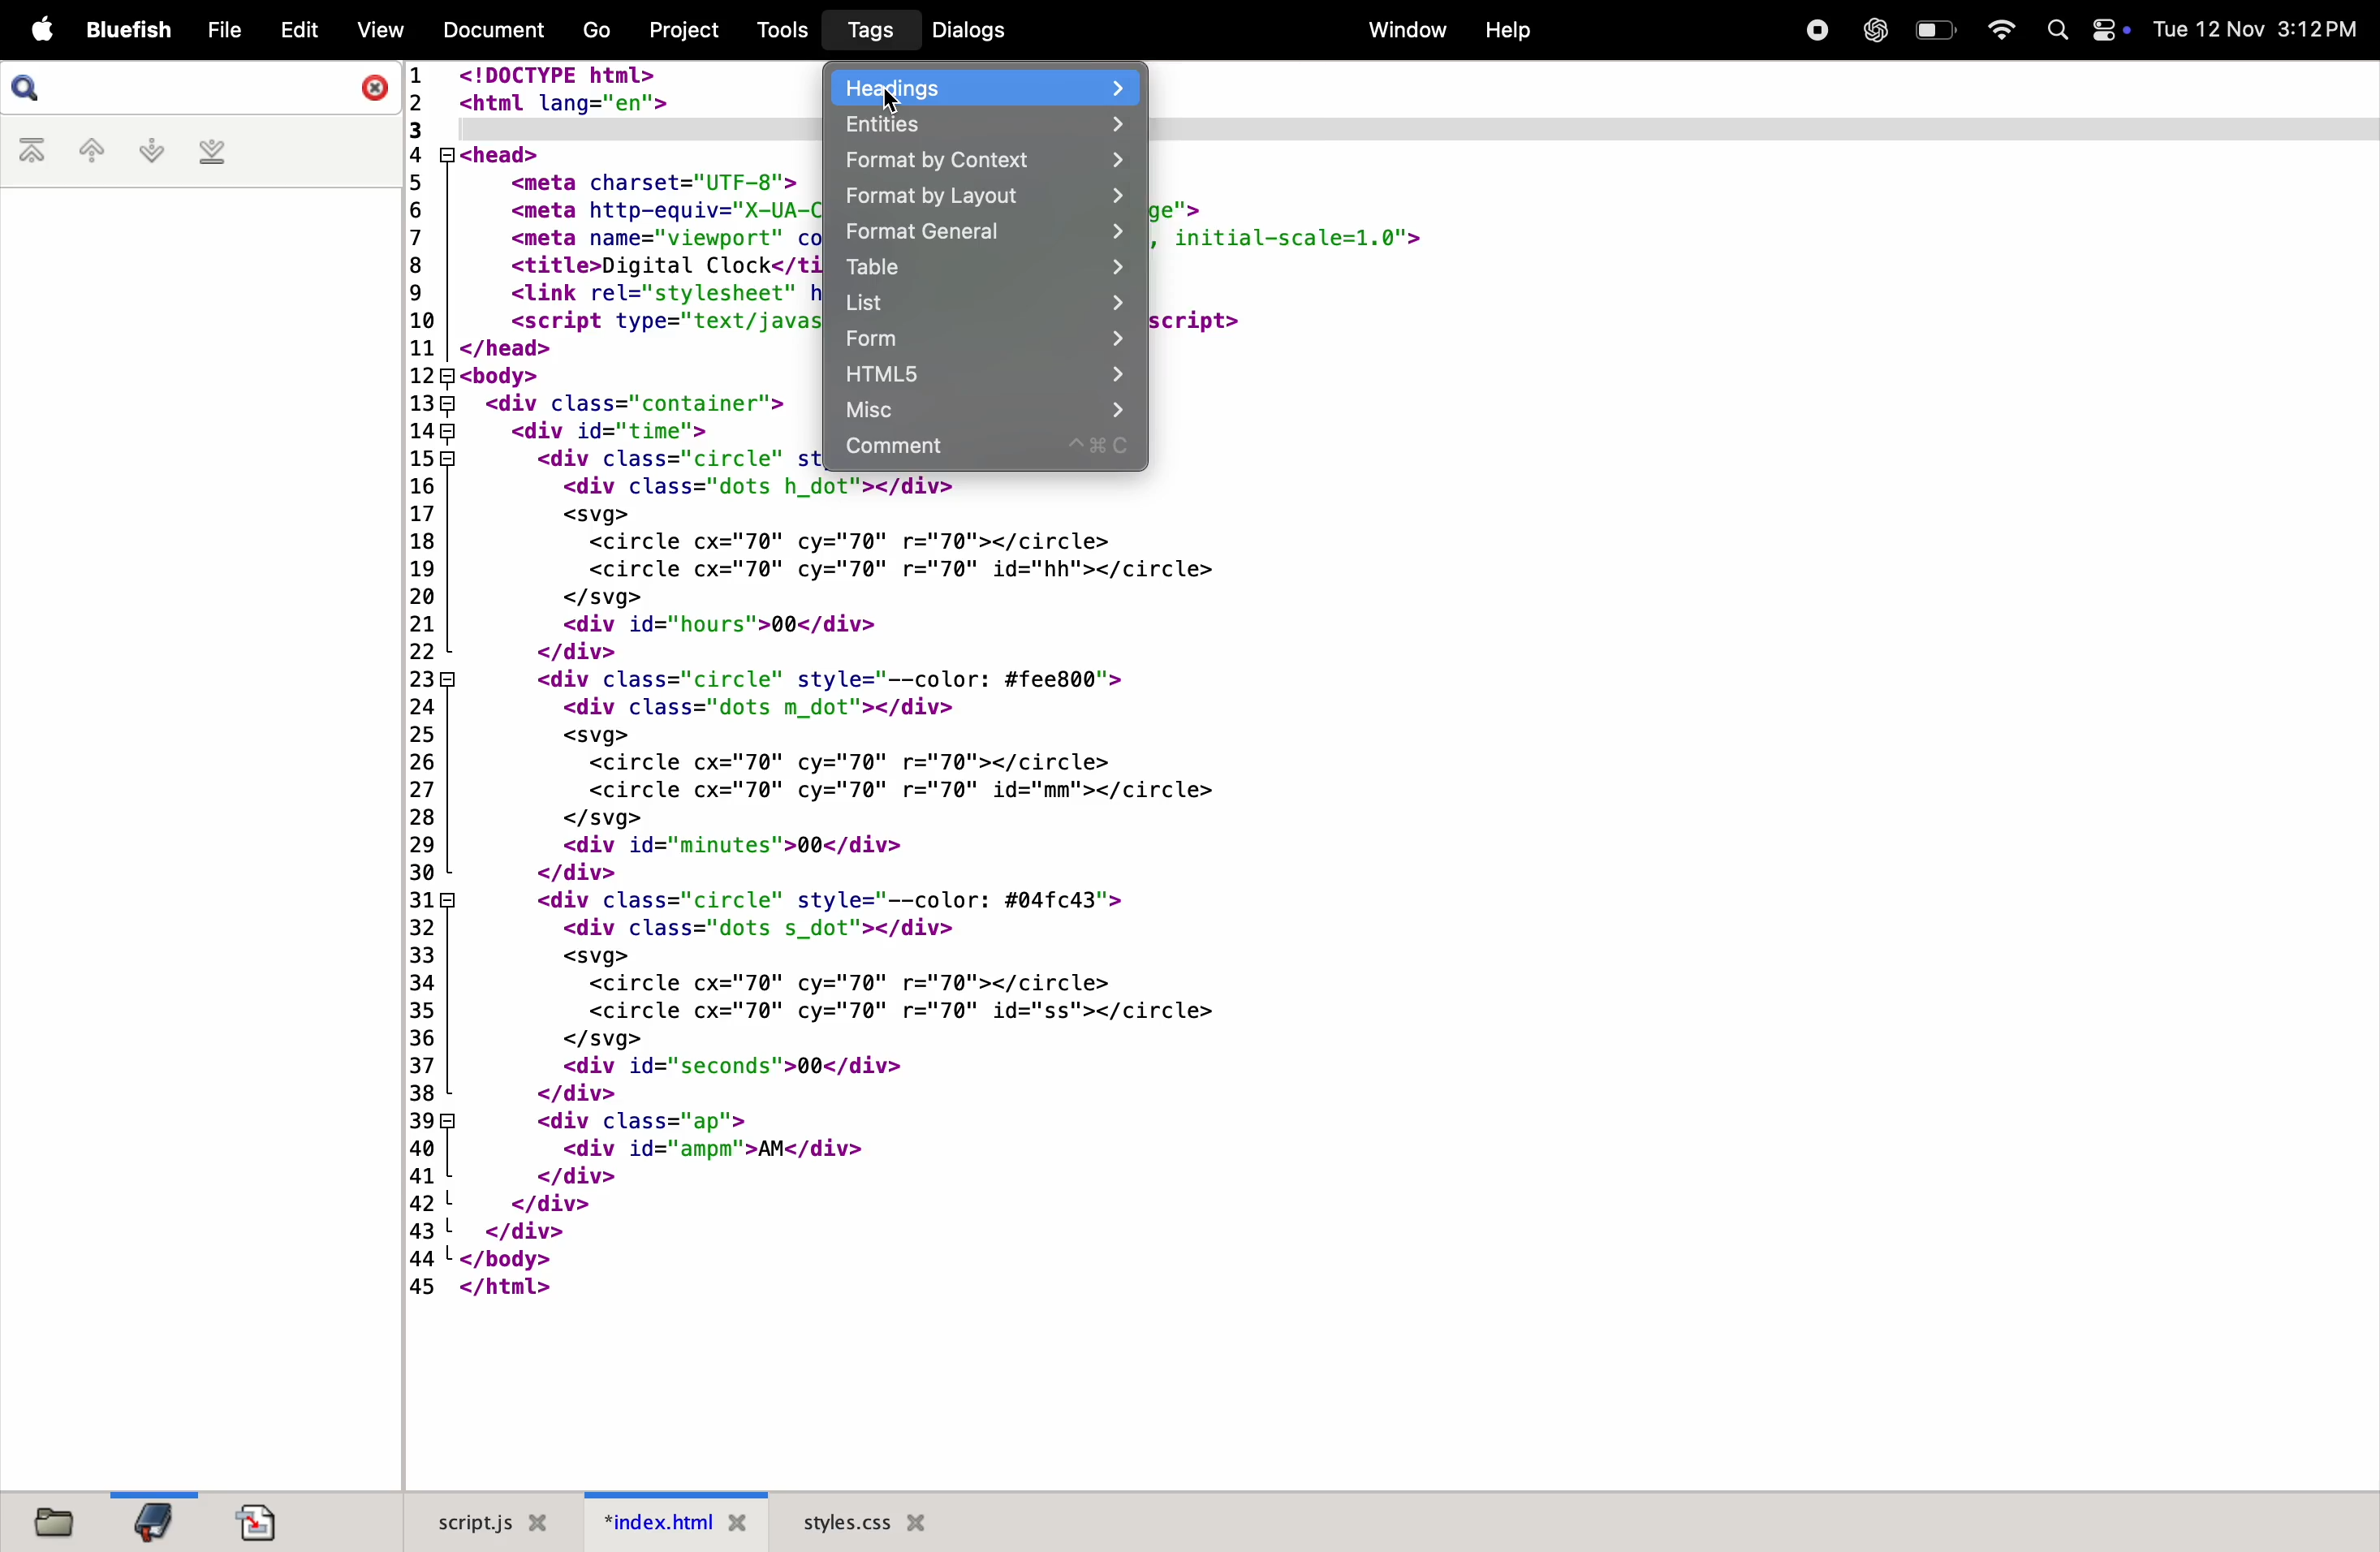 The image size is (2380, 1552). Describe the element at coordinates (377, 30) in the screenshot. I see `view` at that location.